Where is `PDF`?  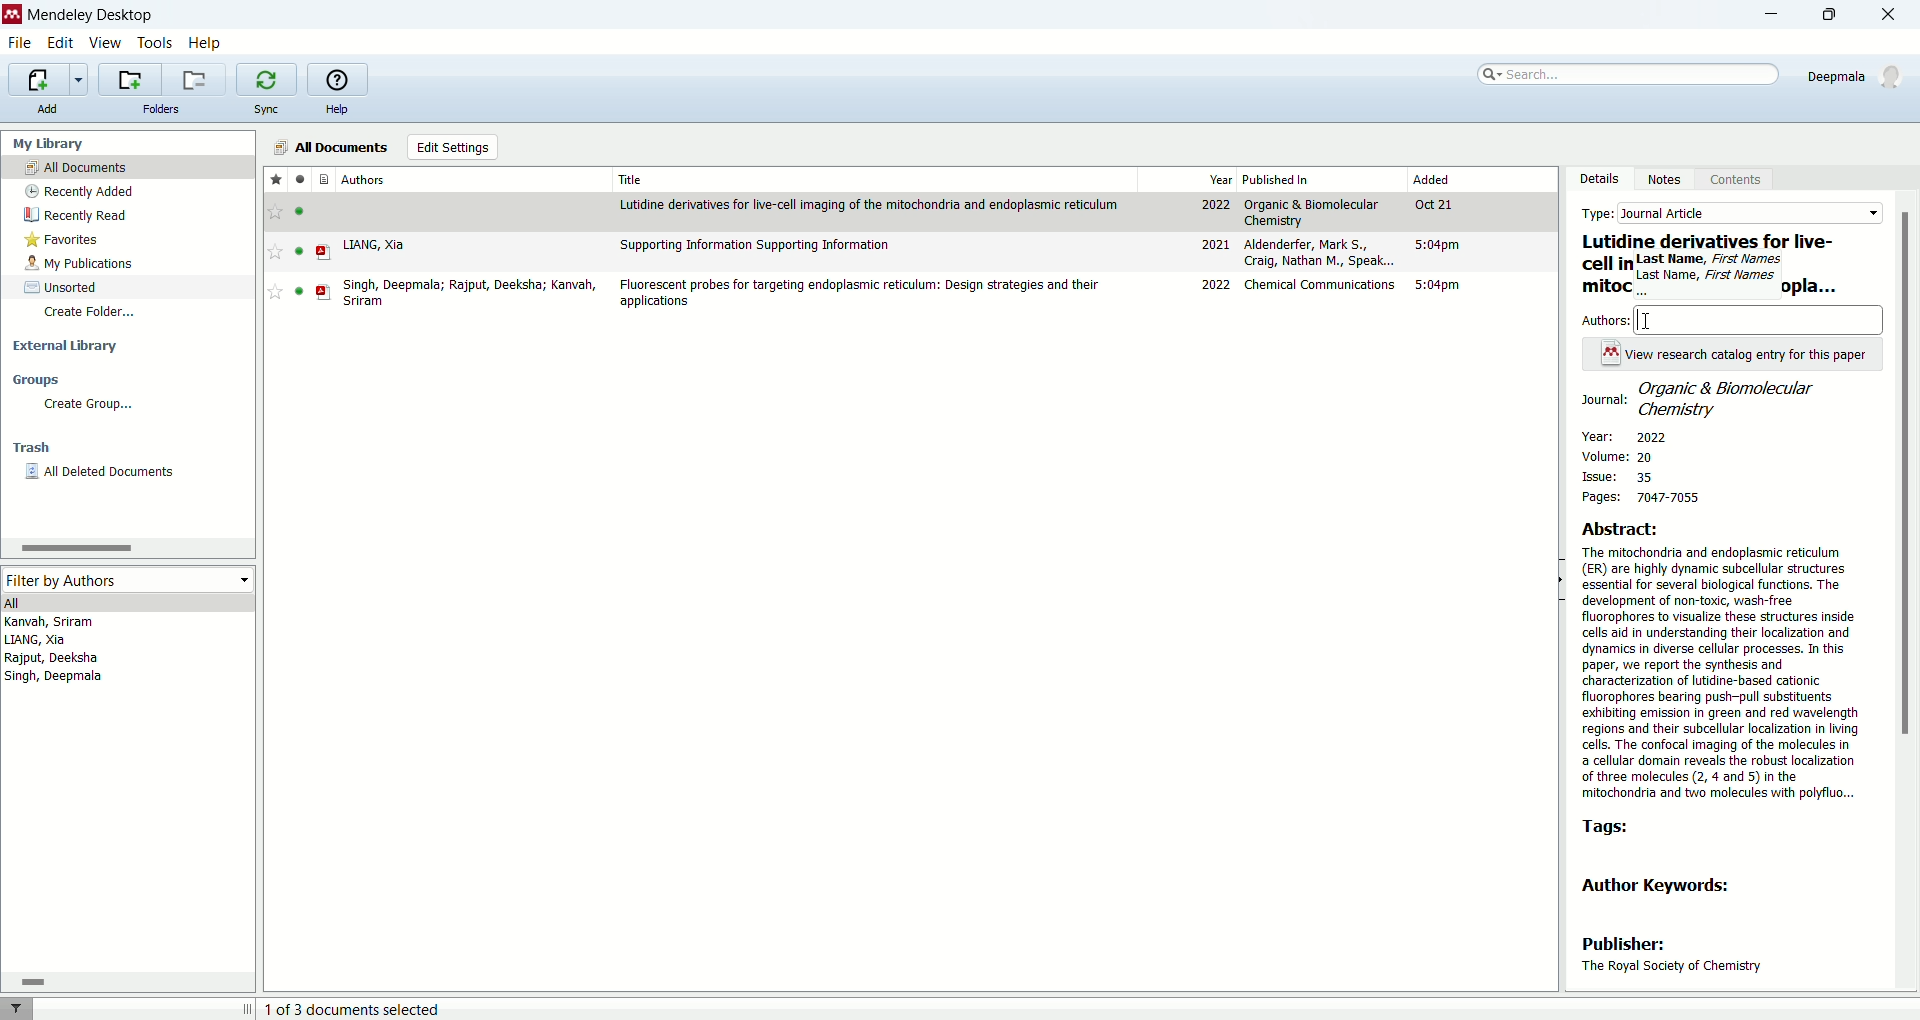 PDF is located at coordinates (325, 293).